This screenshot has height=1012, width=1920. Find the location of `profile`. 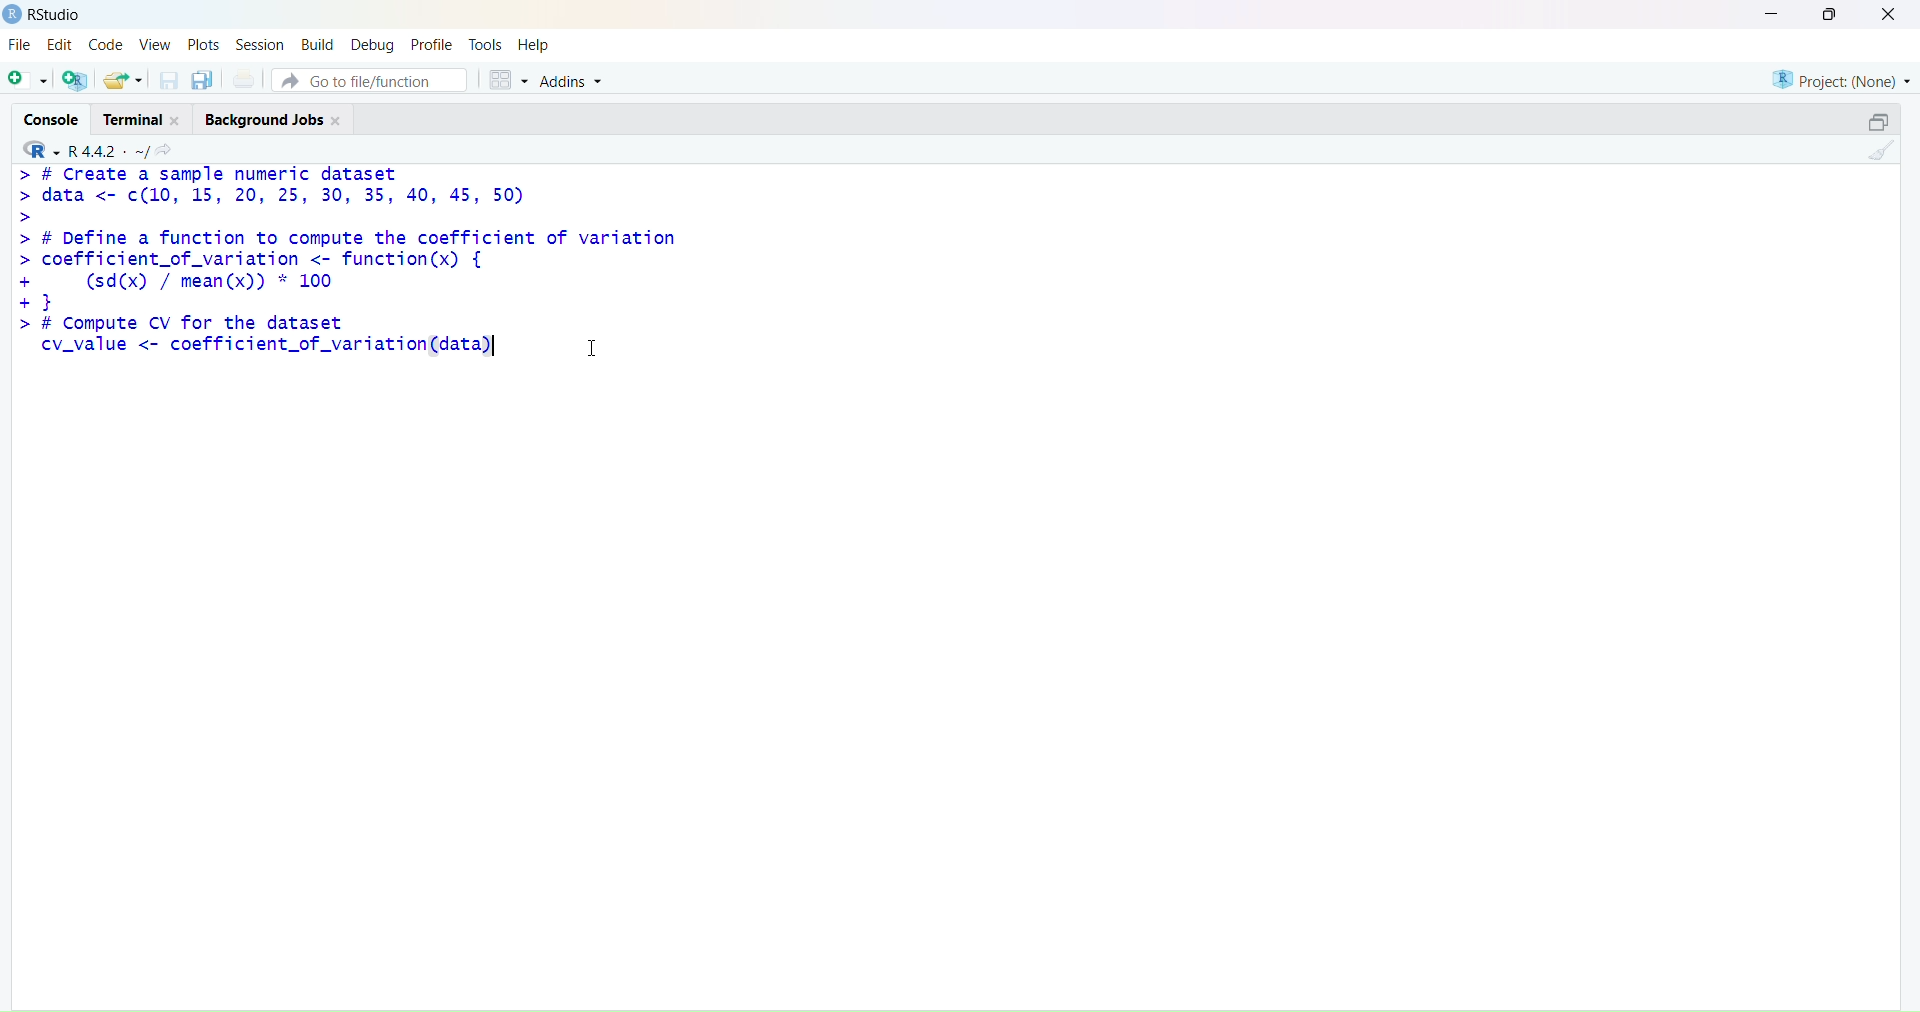

profile is located at coordinates (432, 46).